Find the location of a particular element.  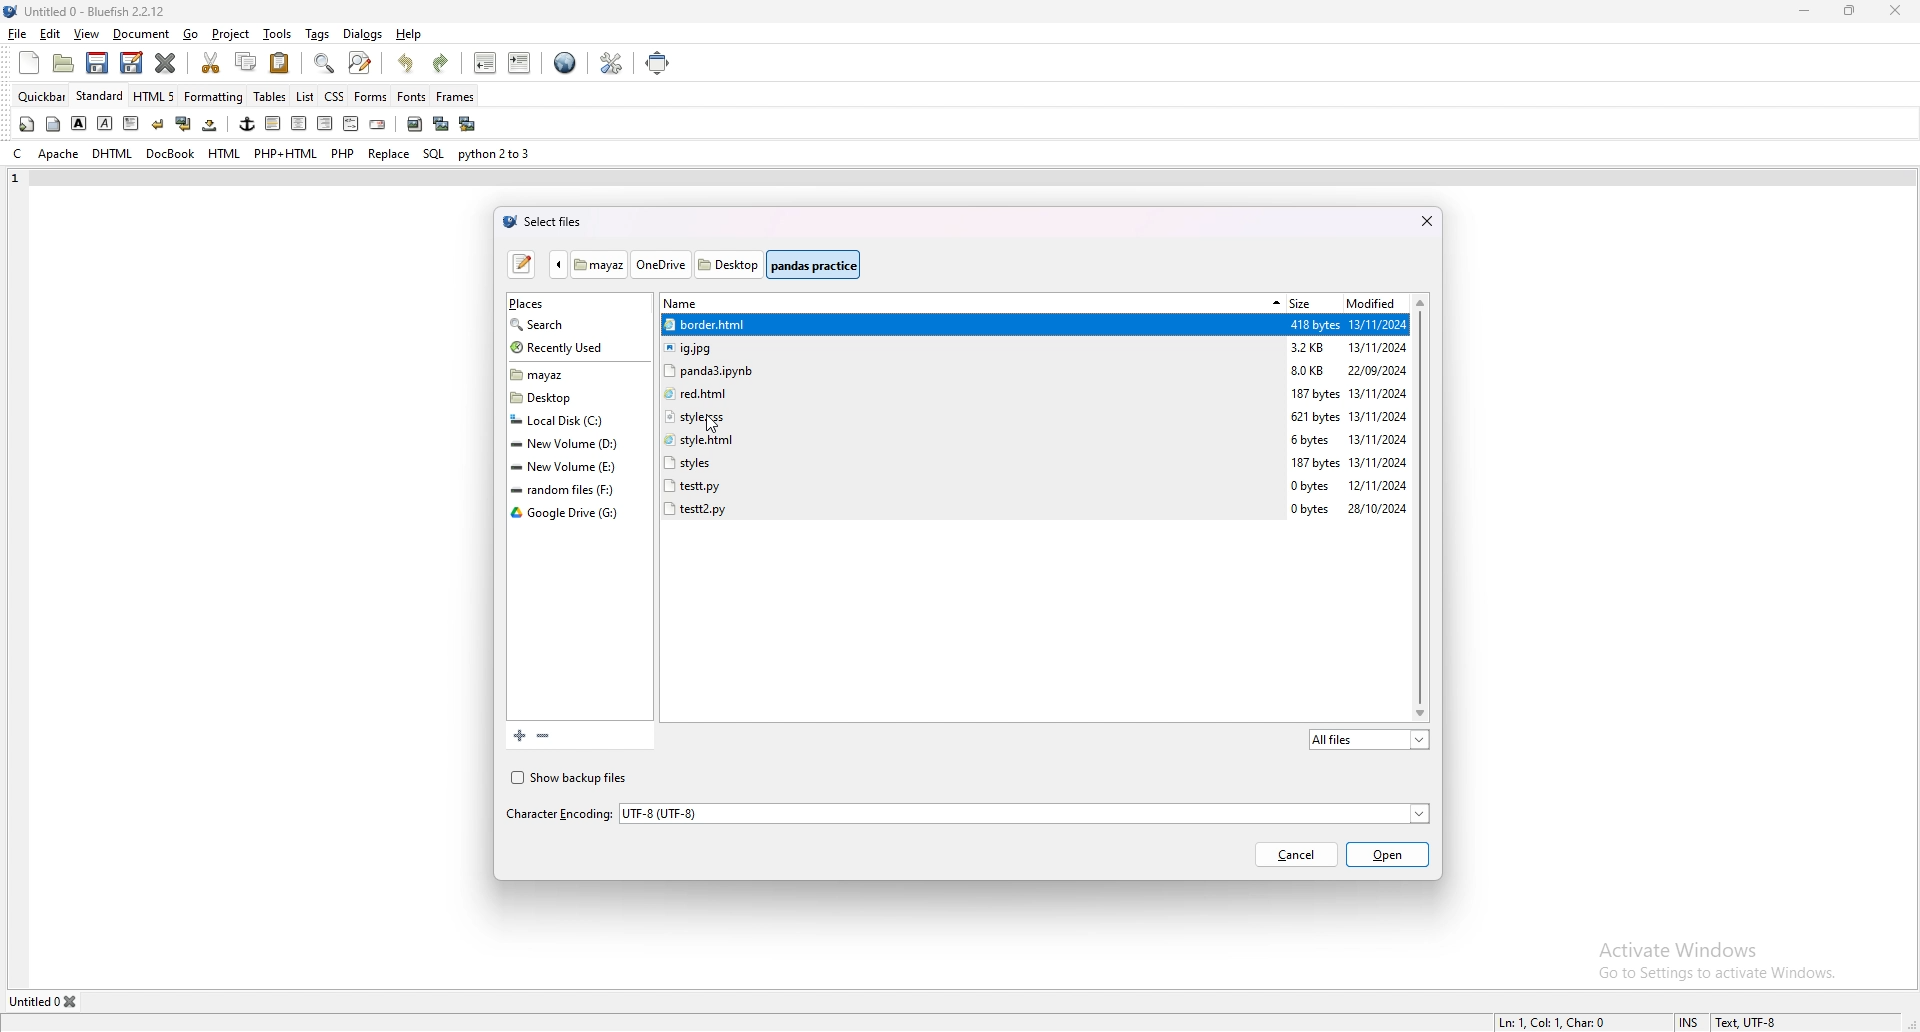

quick bar is located at coordinates (43, 97).